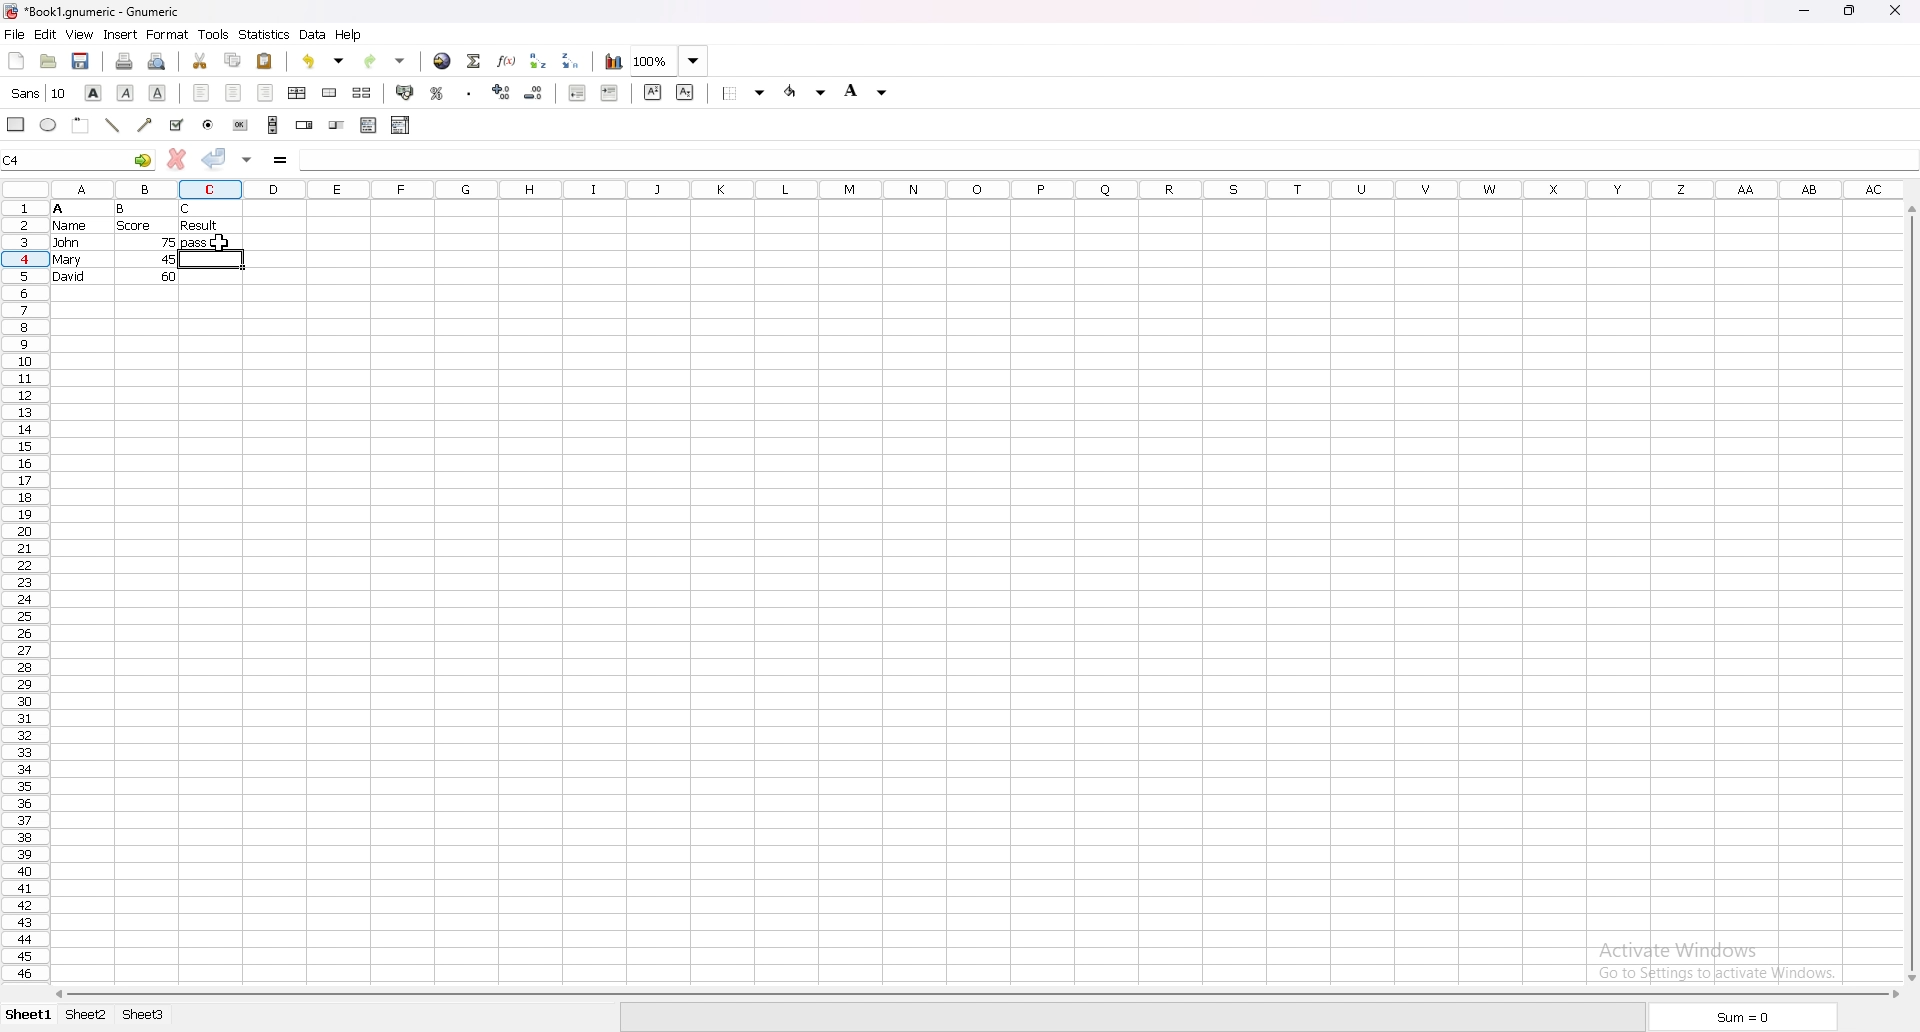  Describe the element at coordinates (942, 189) in the screenshot. I see `column` at that location.